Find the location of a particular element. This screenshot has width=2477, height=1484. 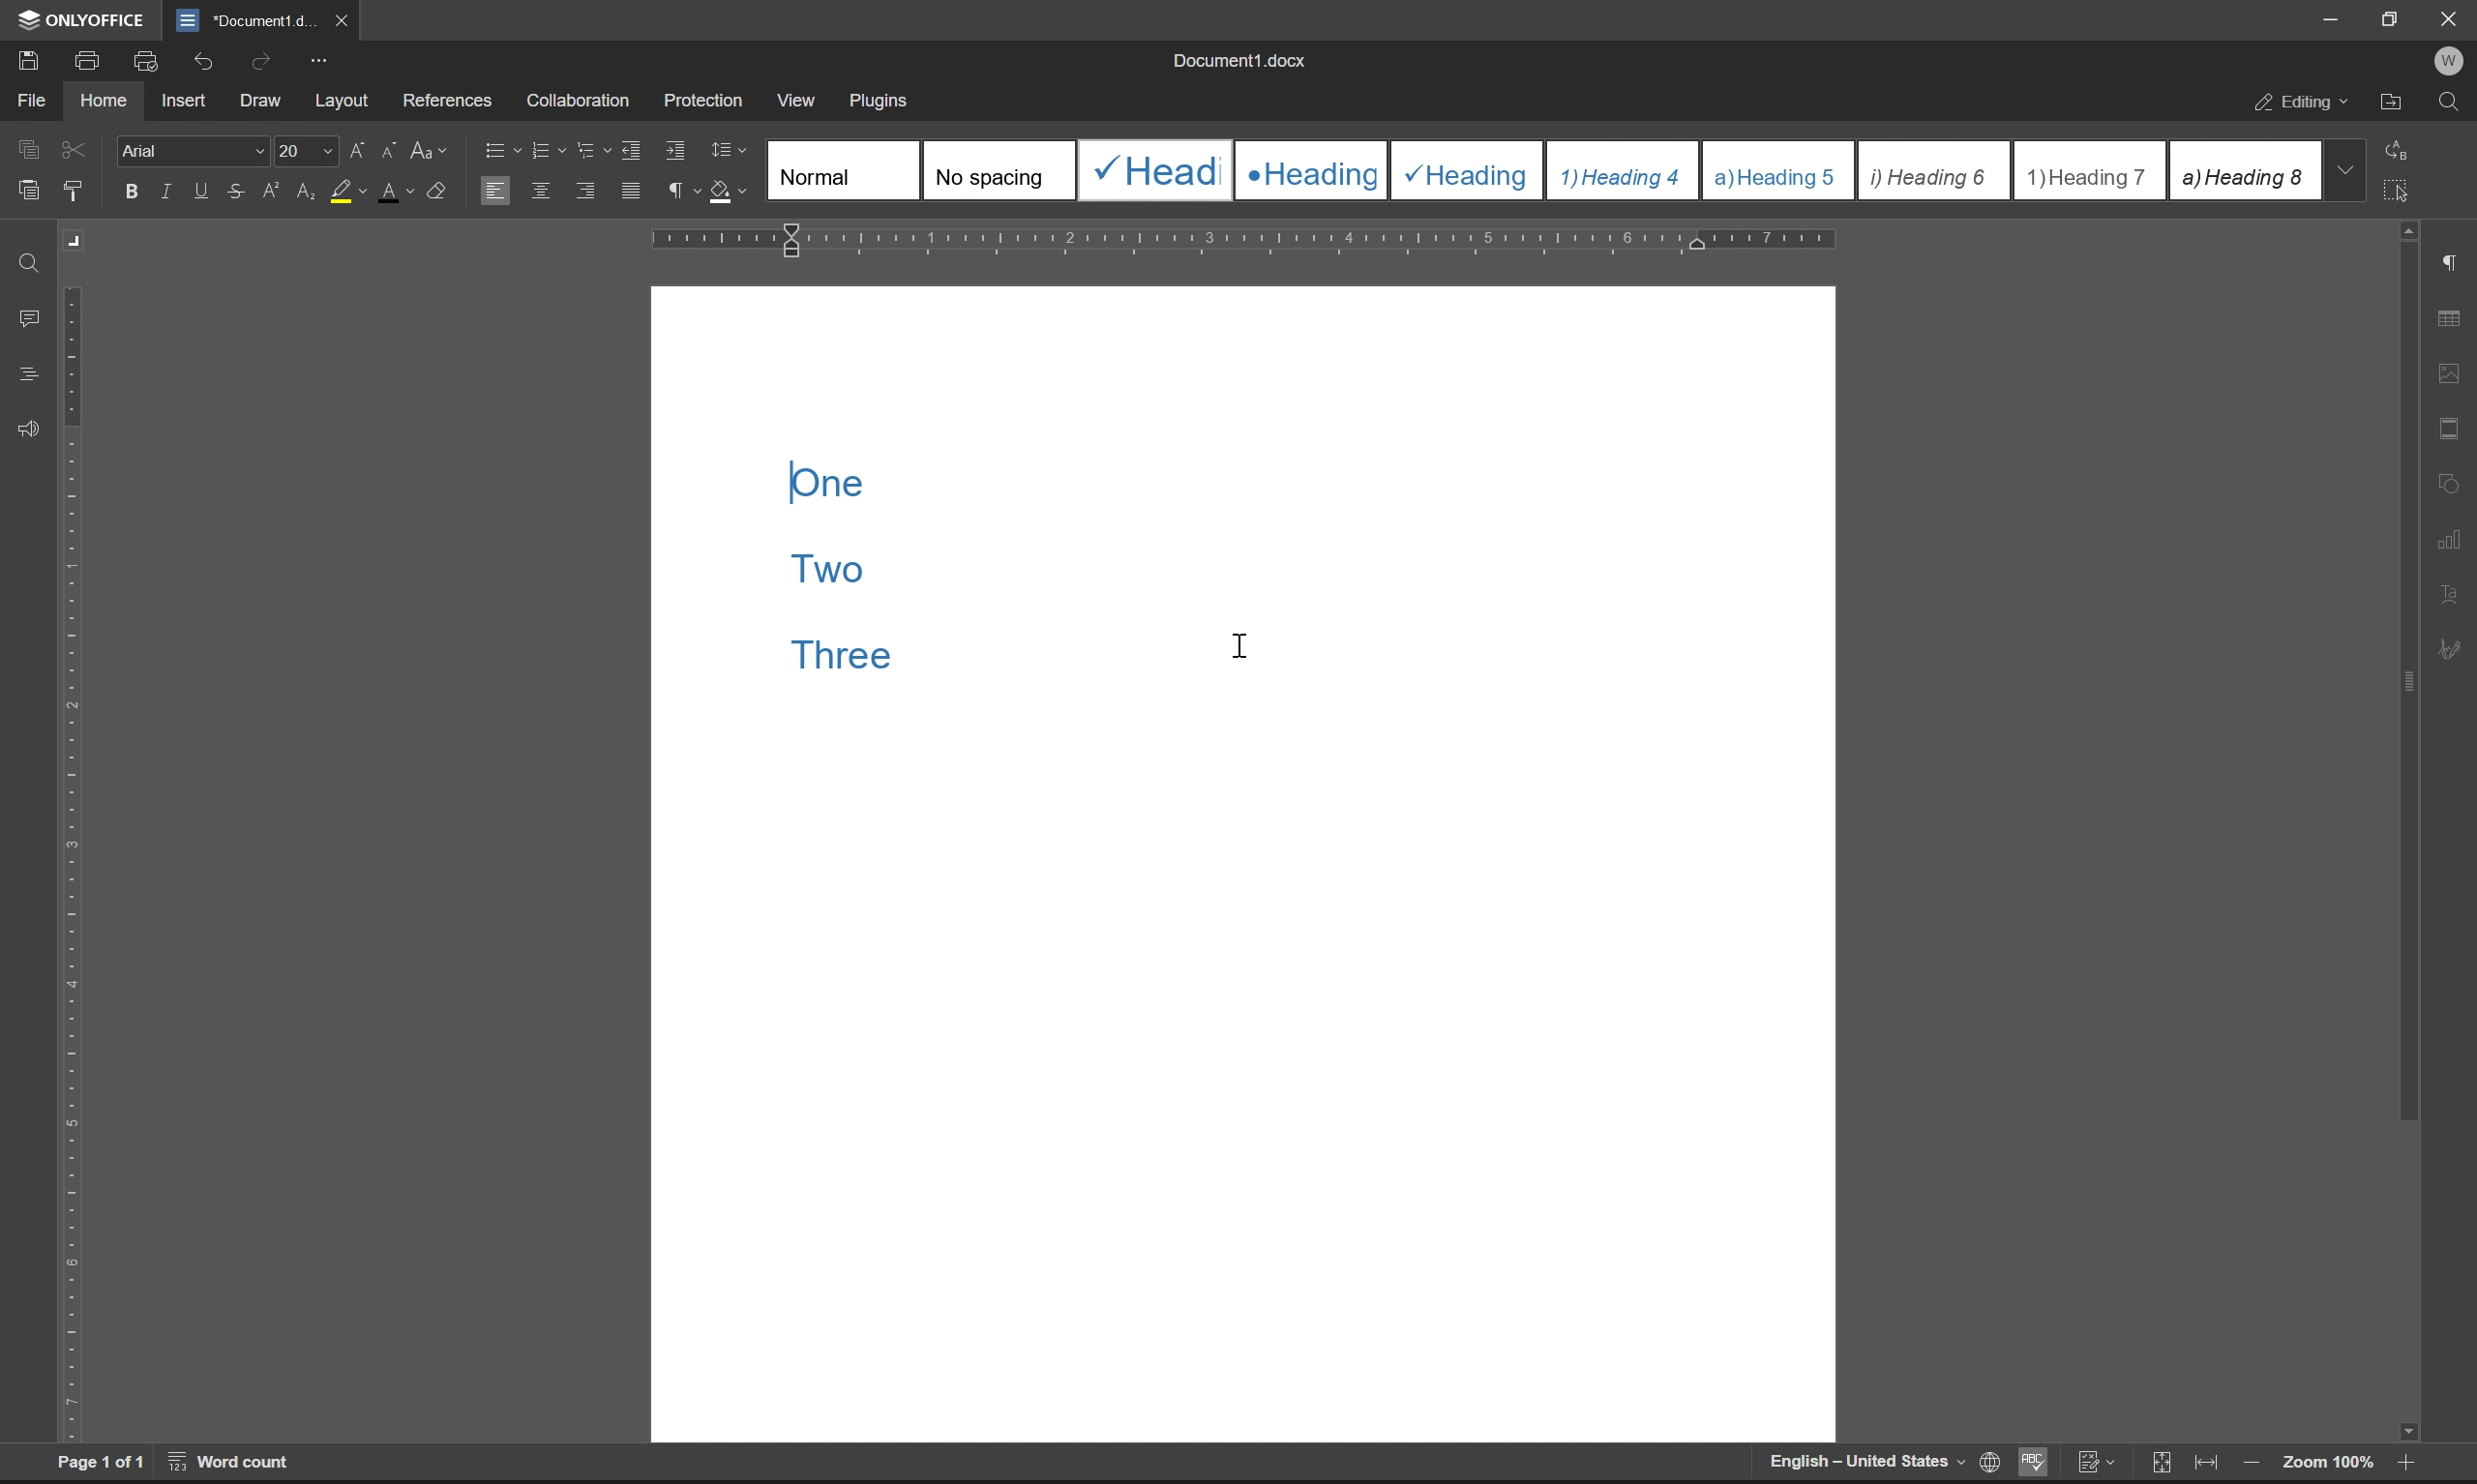

Heading 6 is located at coordinates (1932, 172).